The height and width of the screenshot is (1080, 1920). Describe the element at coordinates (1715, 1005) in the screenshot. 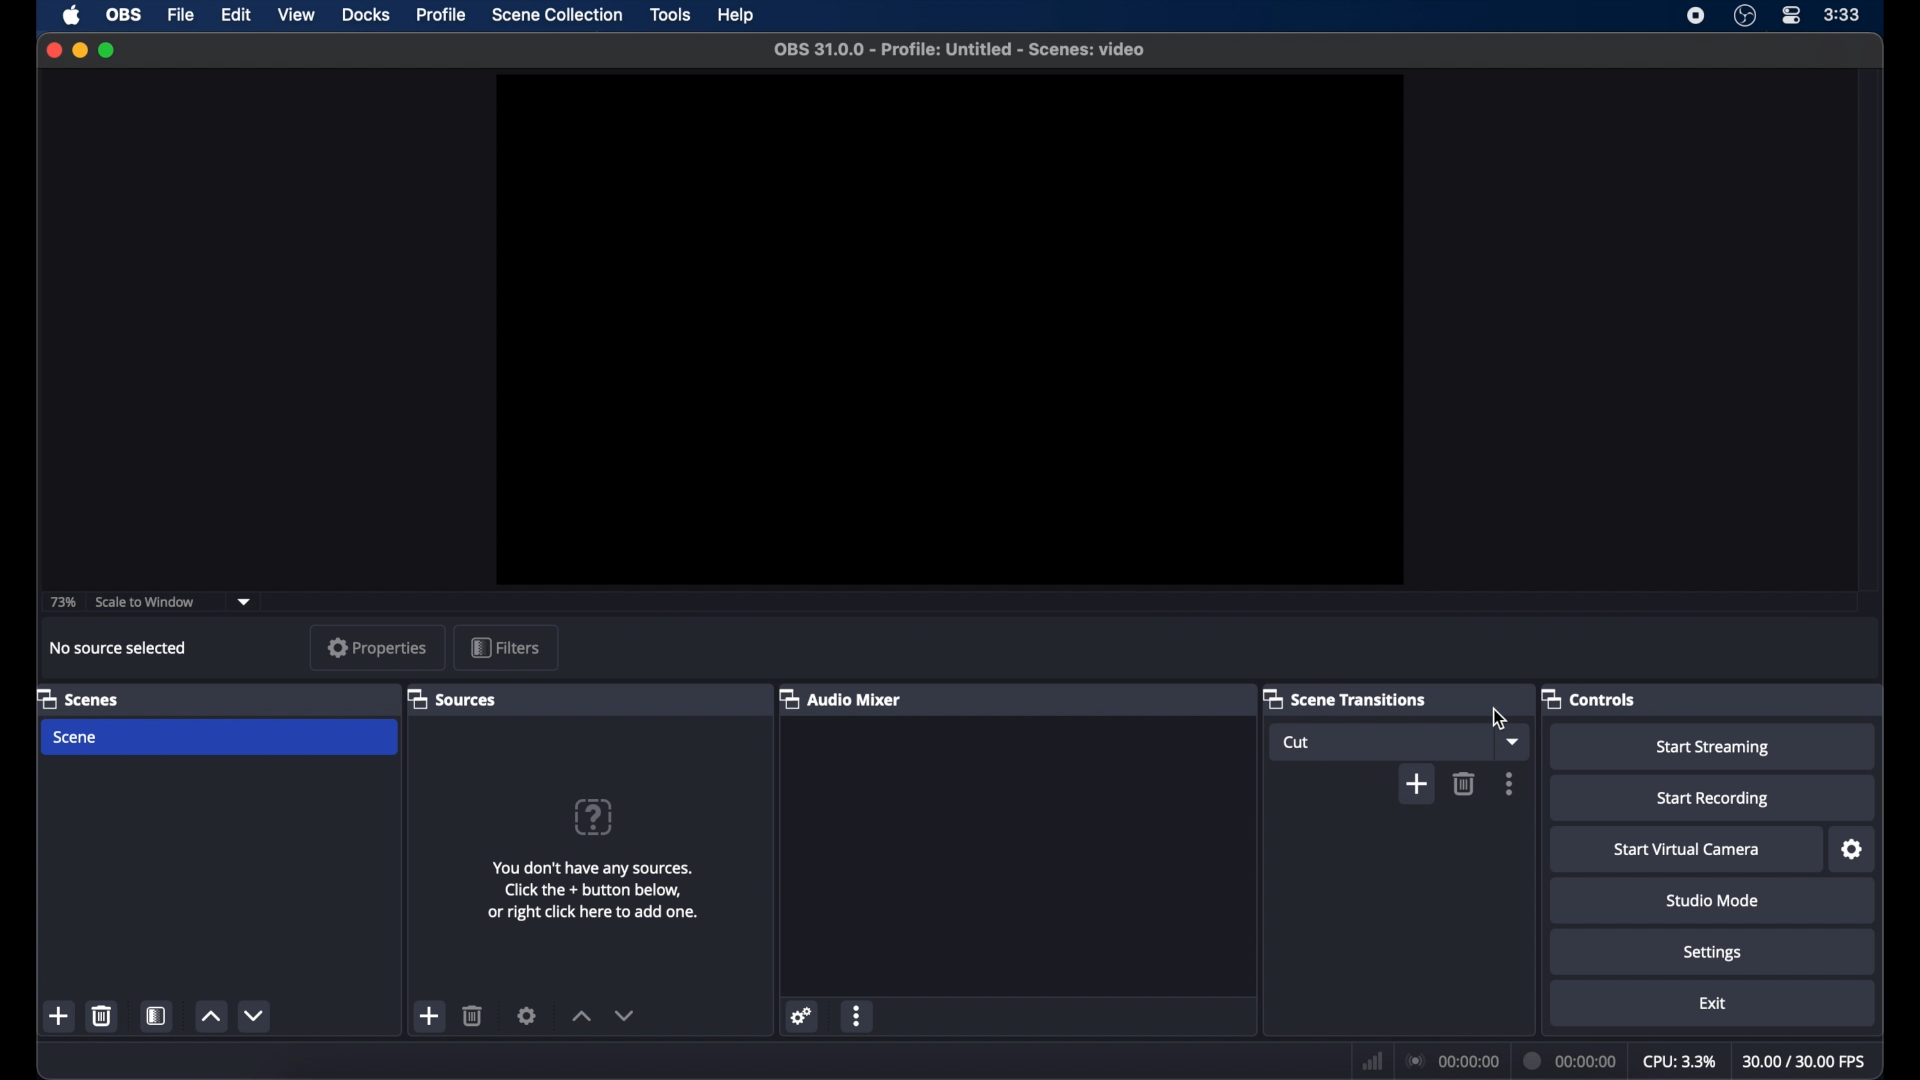

I see `exit` at that location.